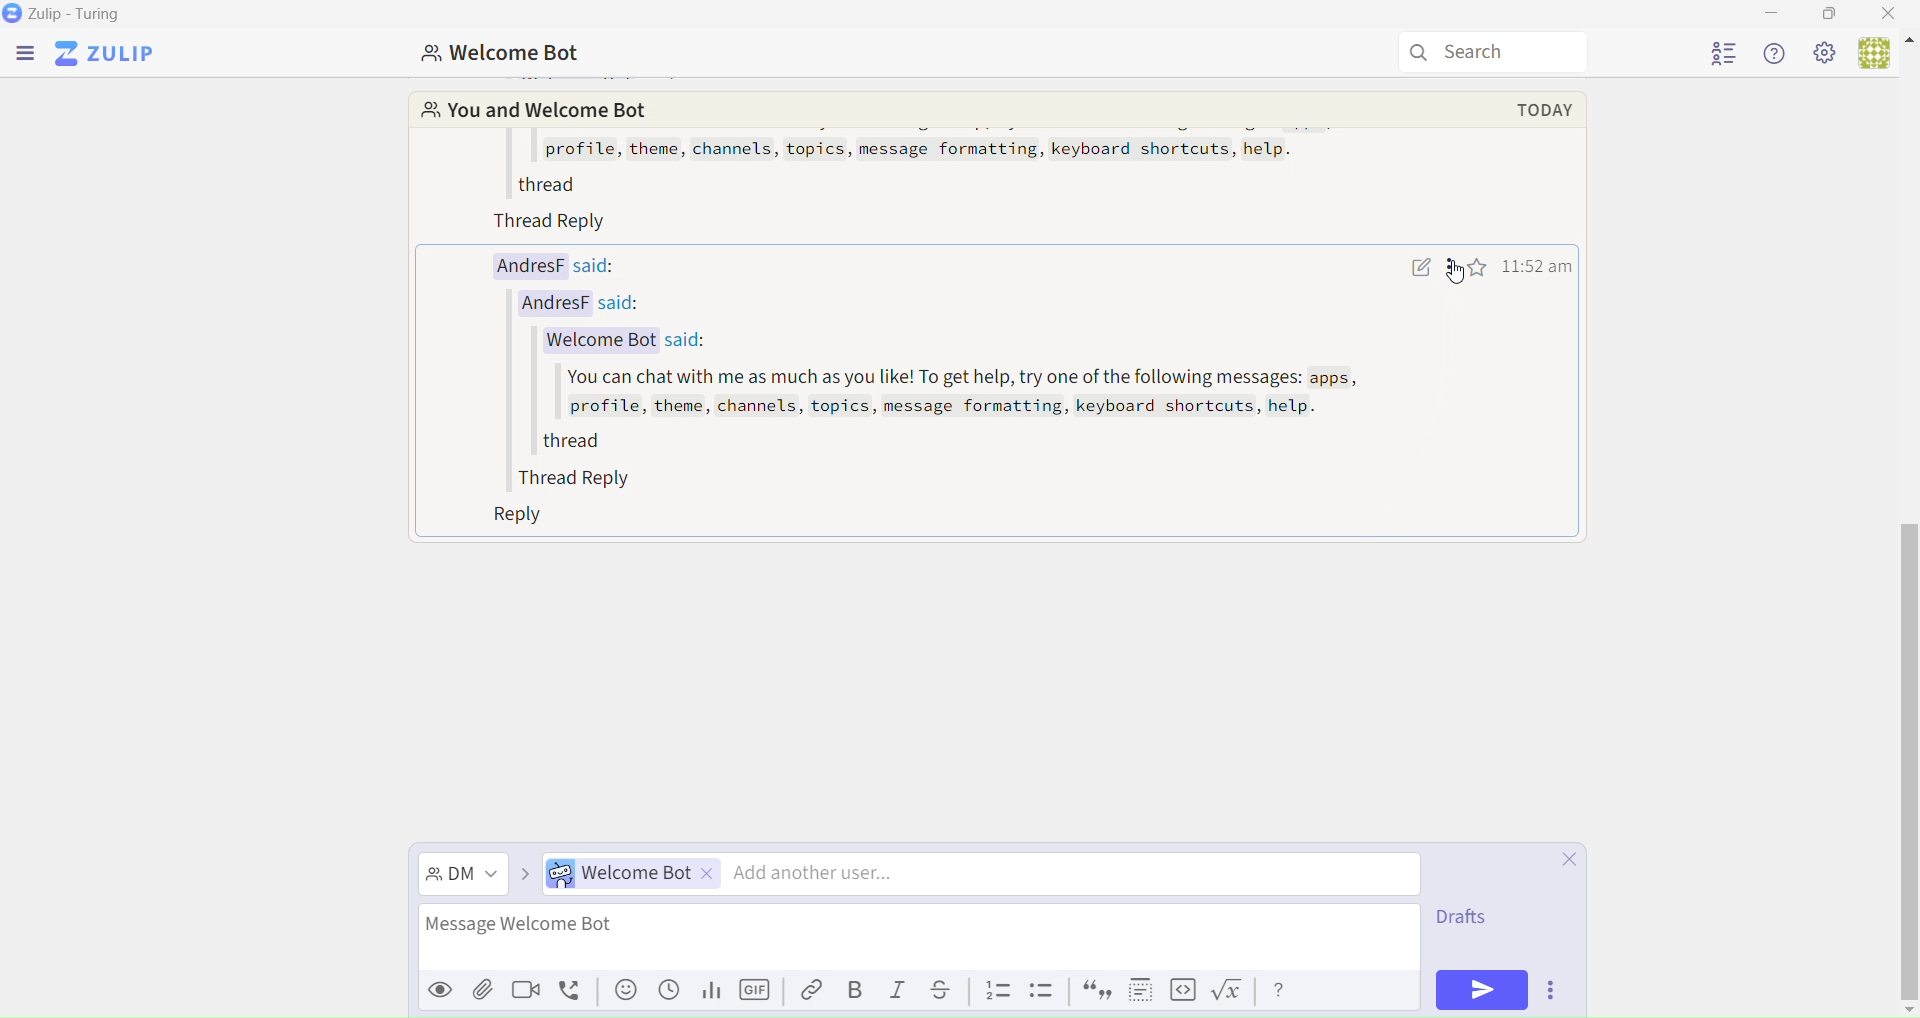 This screenshot has width=1920, height=1018. Describe the element at coordinates (482, 996) in the screenshot. I see `attachment` at that location.